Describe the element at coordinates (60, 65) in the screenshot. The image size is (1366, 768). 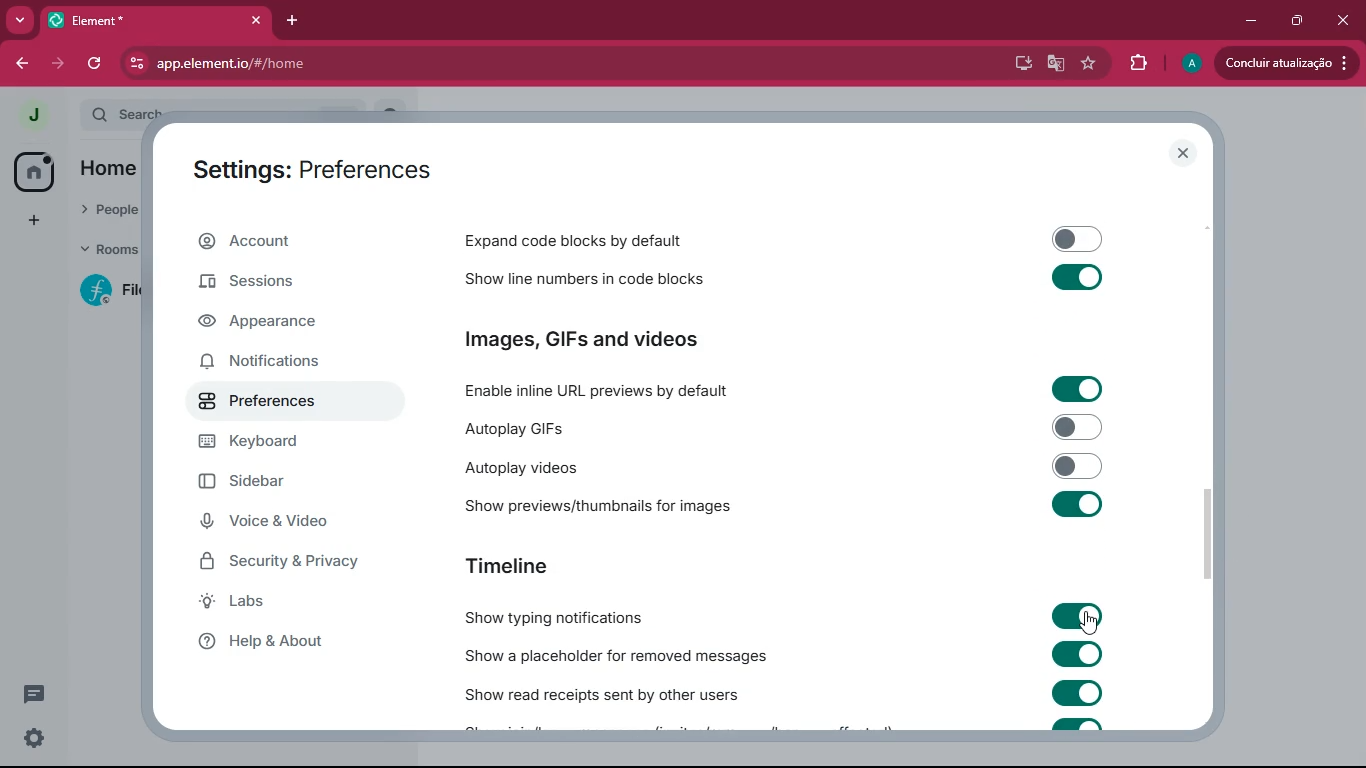
I see `forward` at that location.